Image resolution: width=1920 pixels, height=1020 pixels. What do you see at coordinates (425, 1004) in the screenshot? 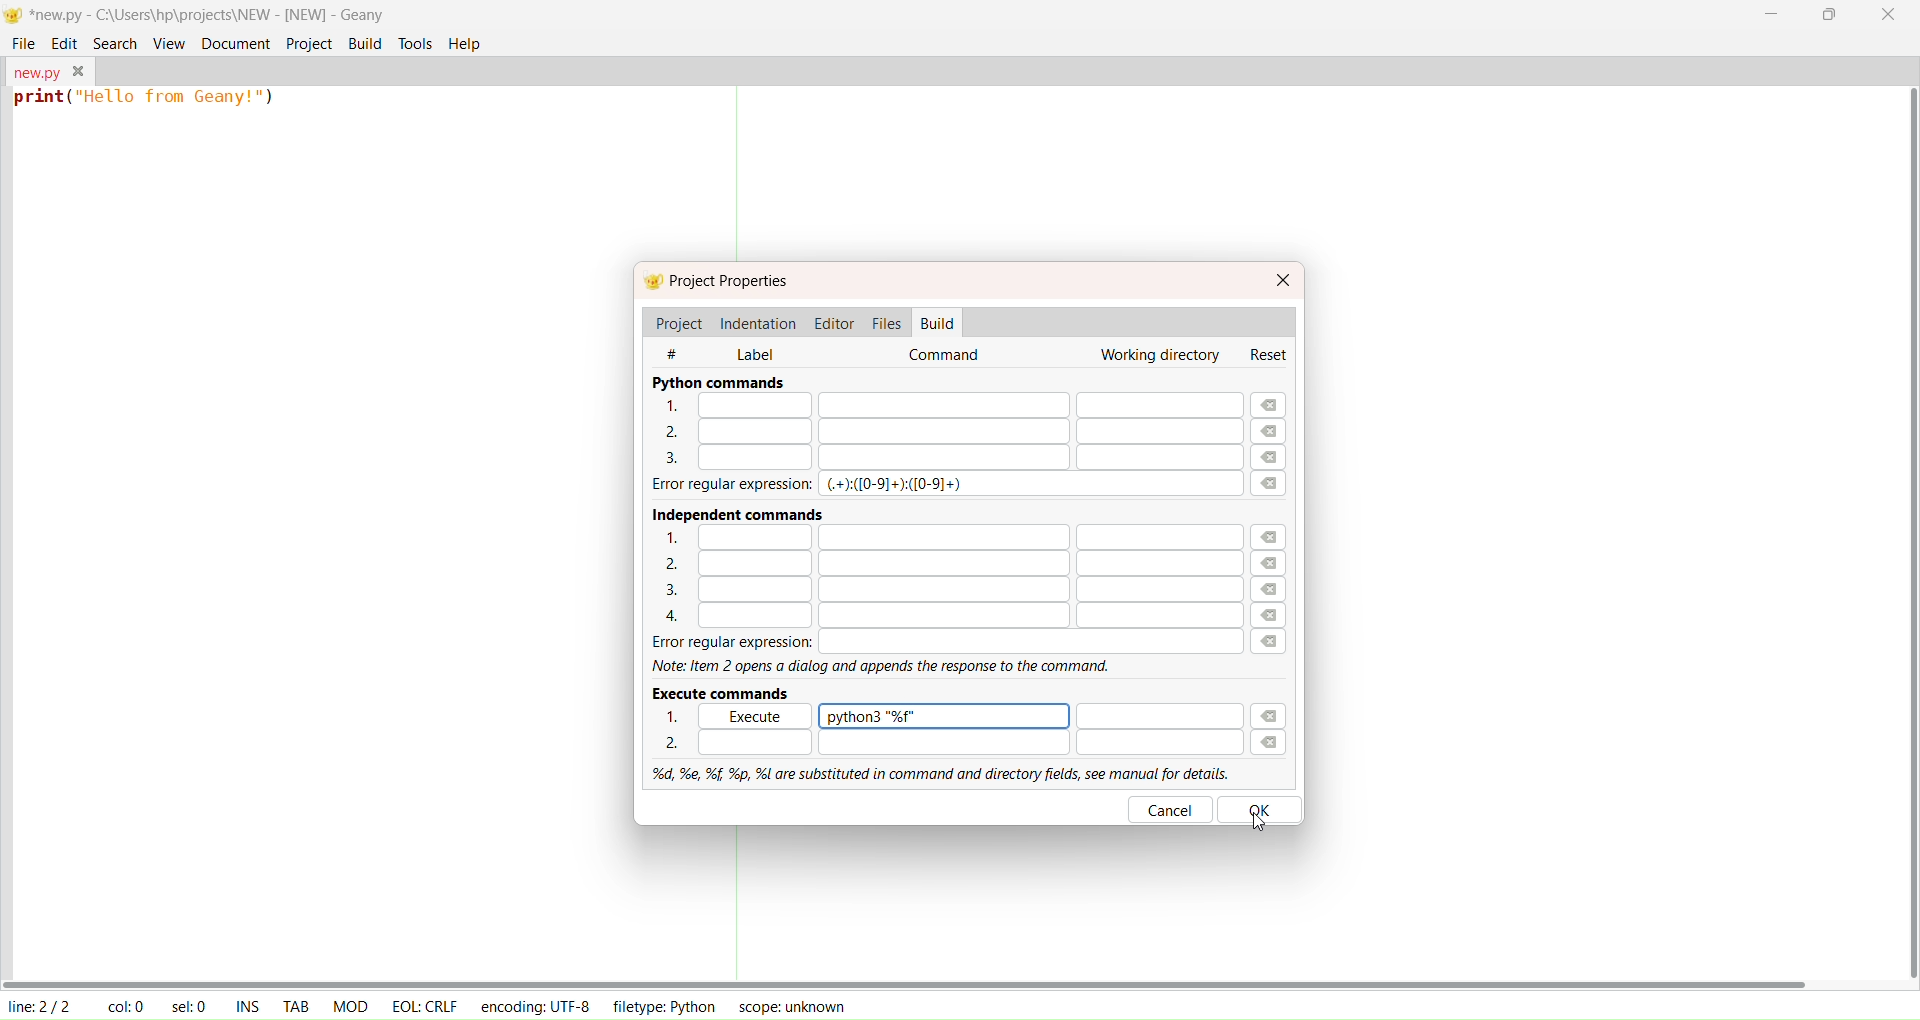
I see `EOL CRLF` at bounding box center [425, 1004].